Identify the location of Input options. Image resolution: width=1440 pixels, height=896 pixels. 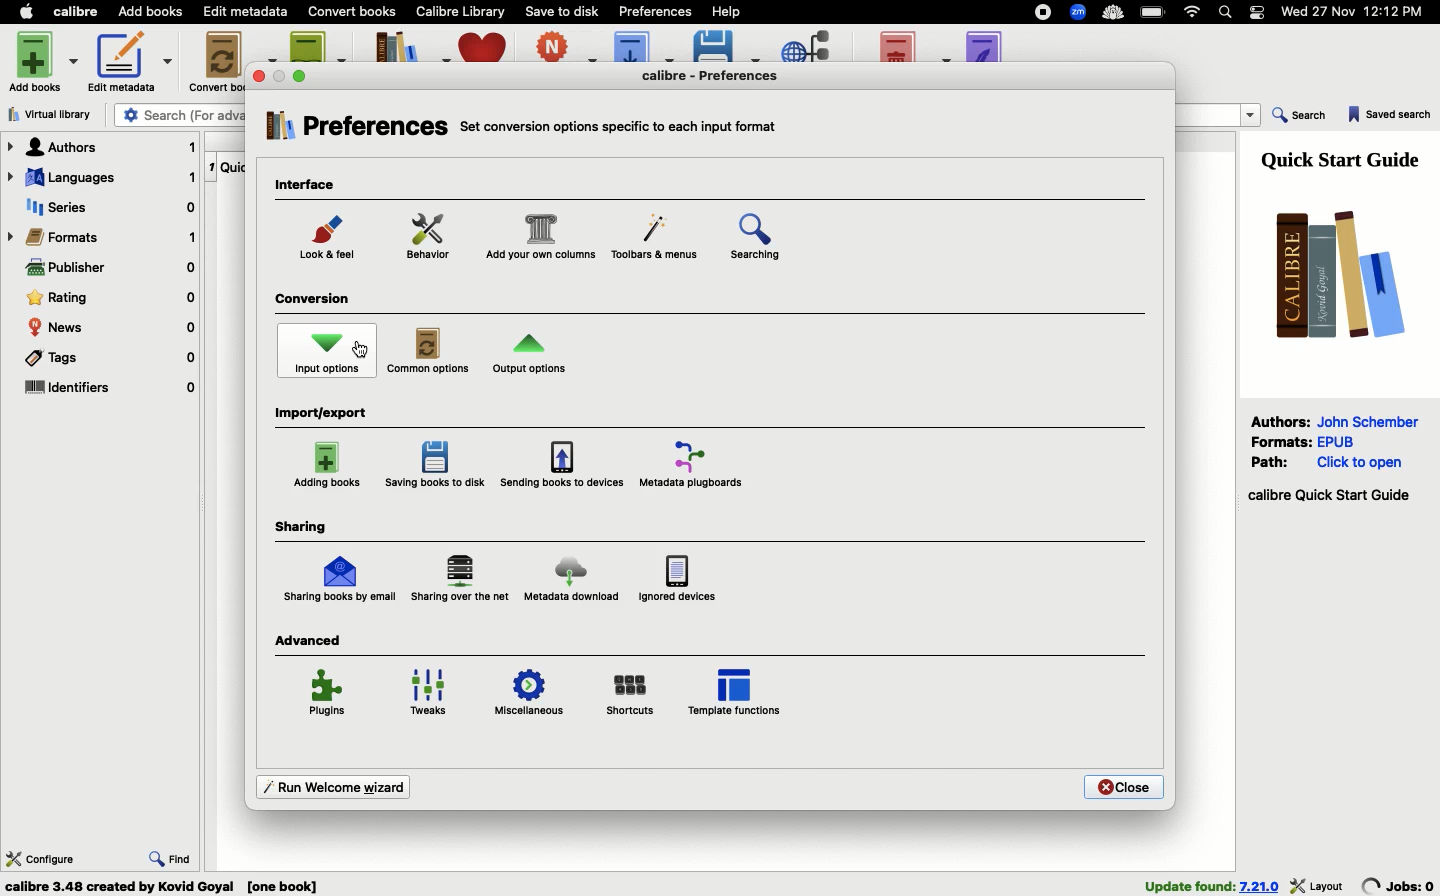
(328, 353).